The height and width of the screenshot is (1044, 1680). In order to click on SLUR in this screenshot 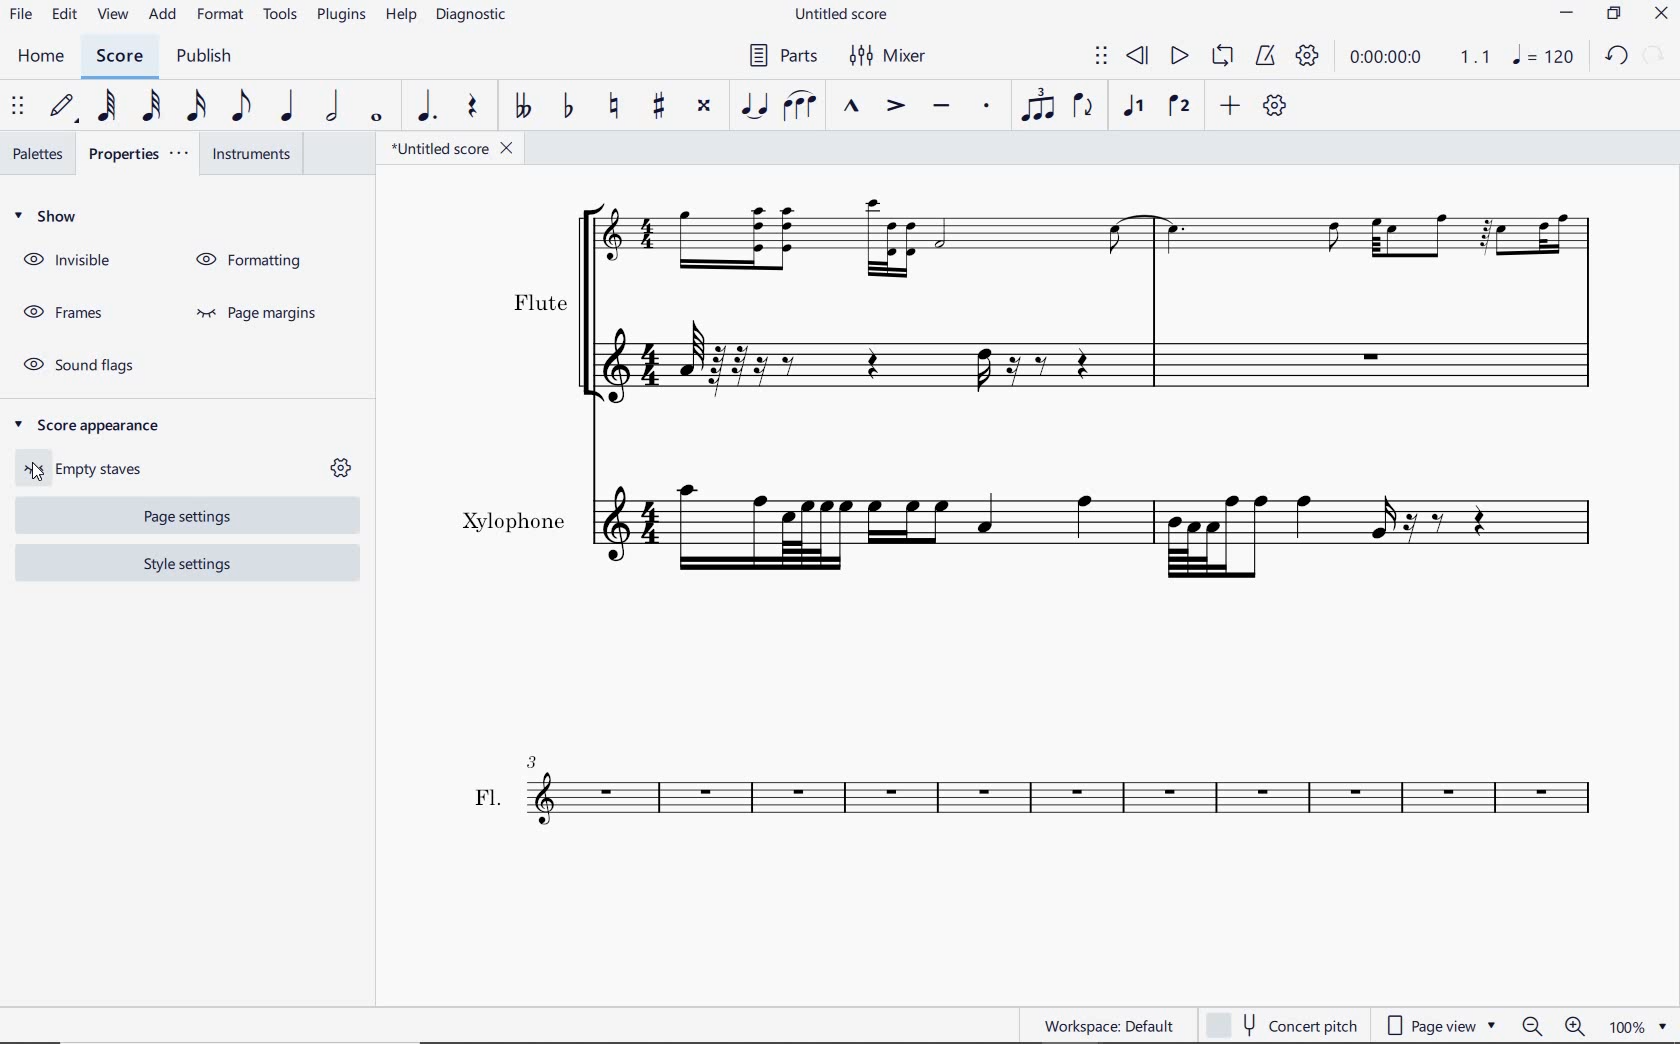, I will do `click(798, 104)`.